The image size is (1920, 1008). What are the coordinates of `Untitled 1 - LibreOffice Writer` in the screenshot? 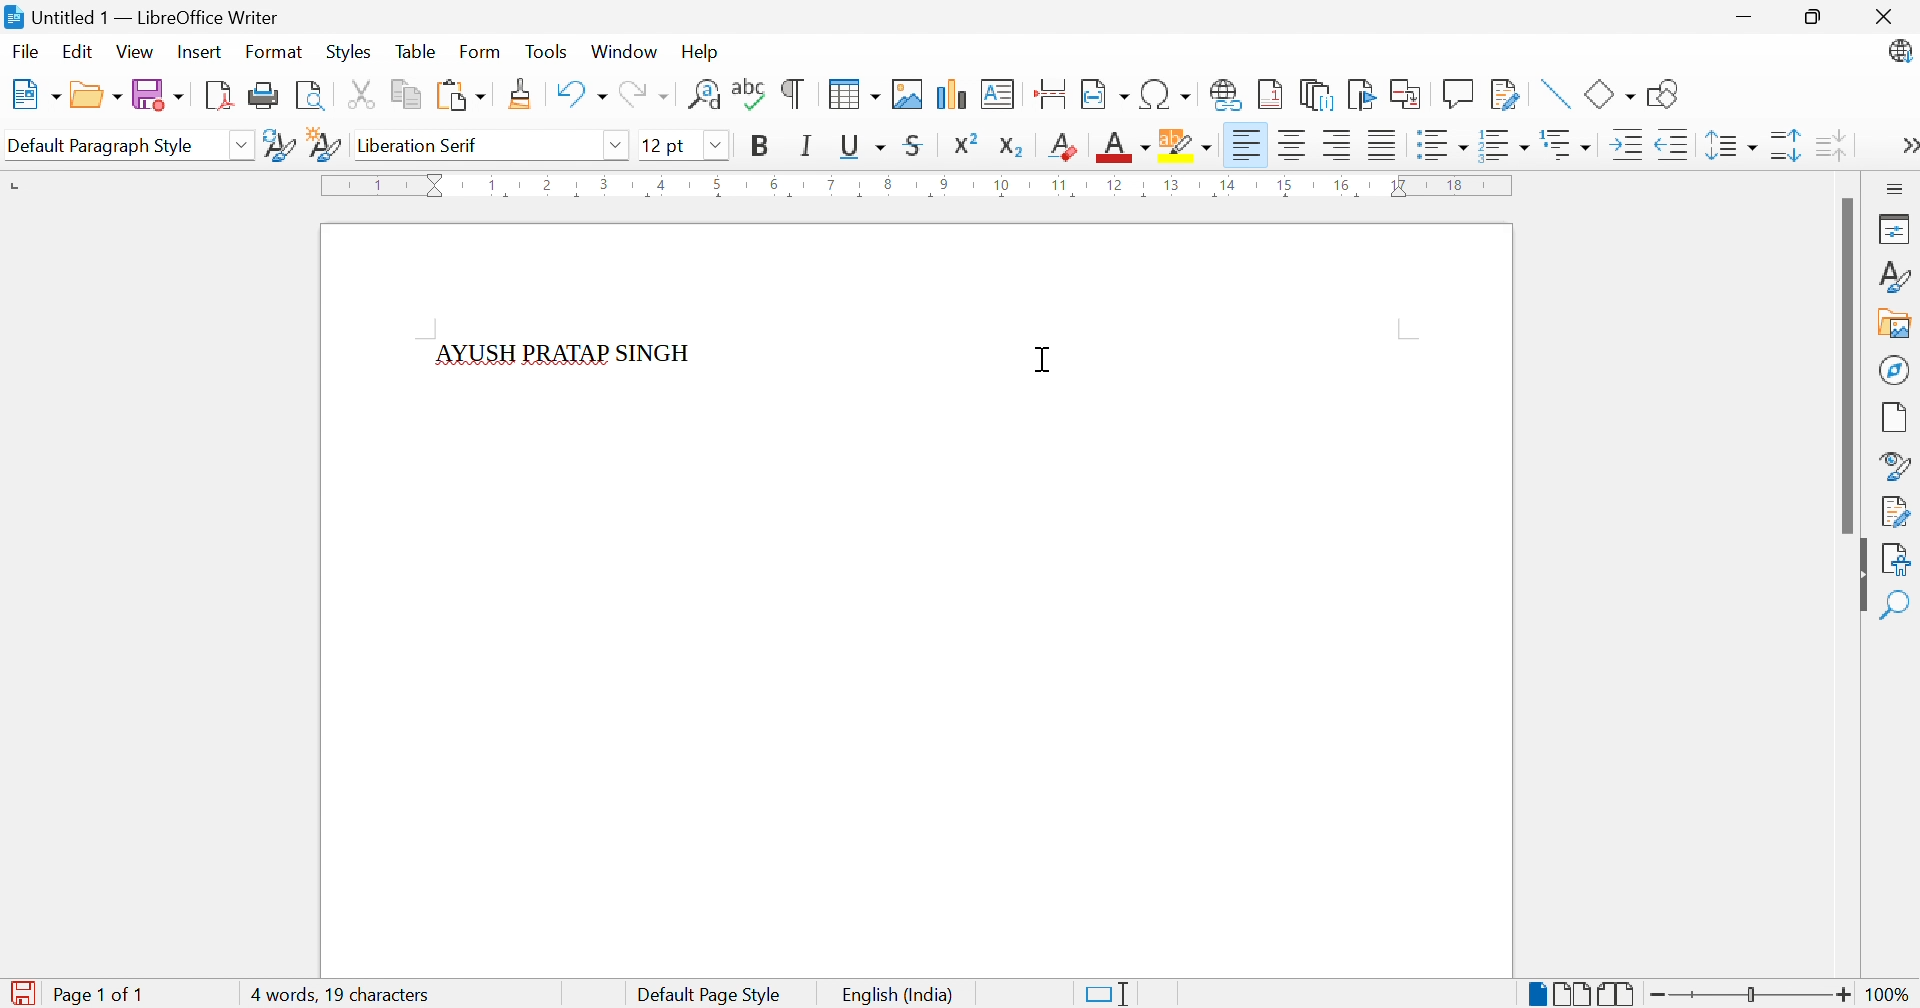 It's located at (140, 16).